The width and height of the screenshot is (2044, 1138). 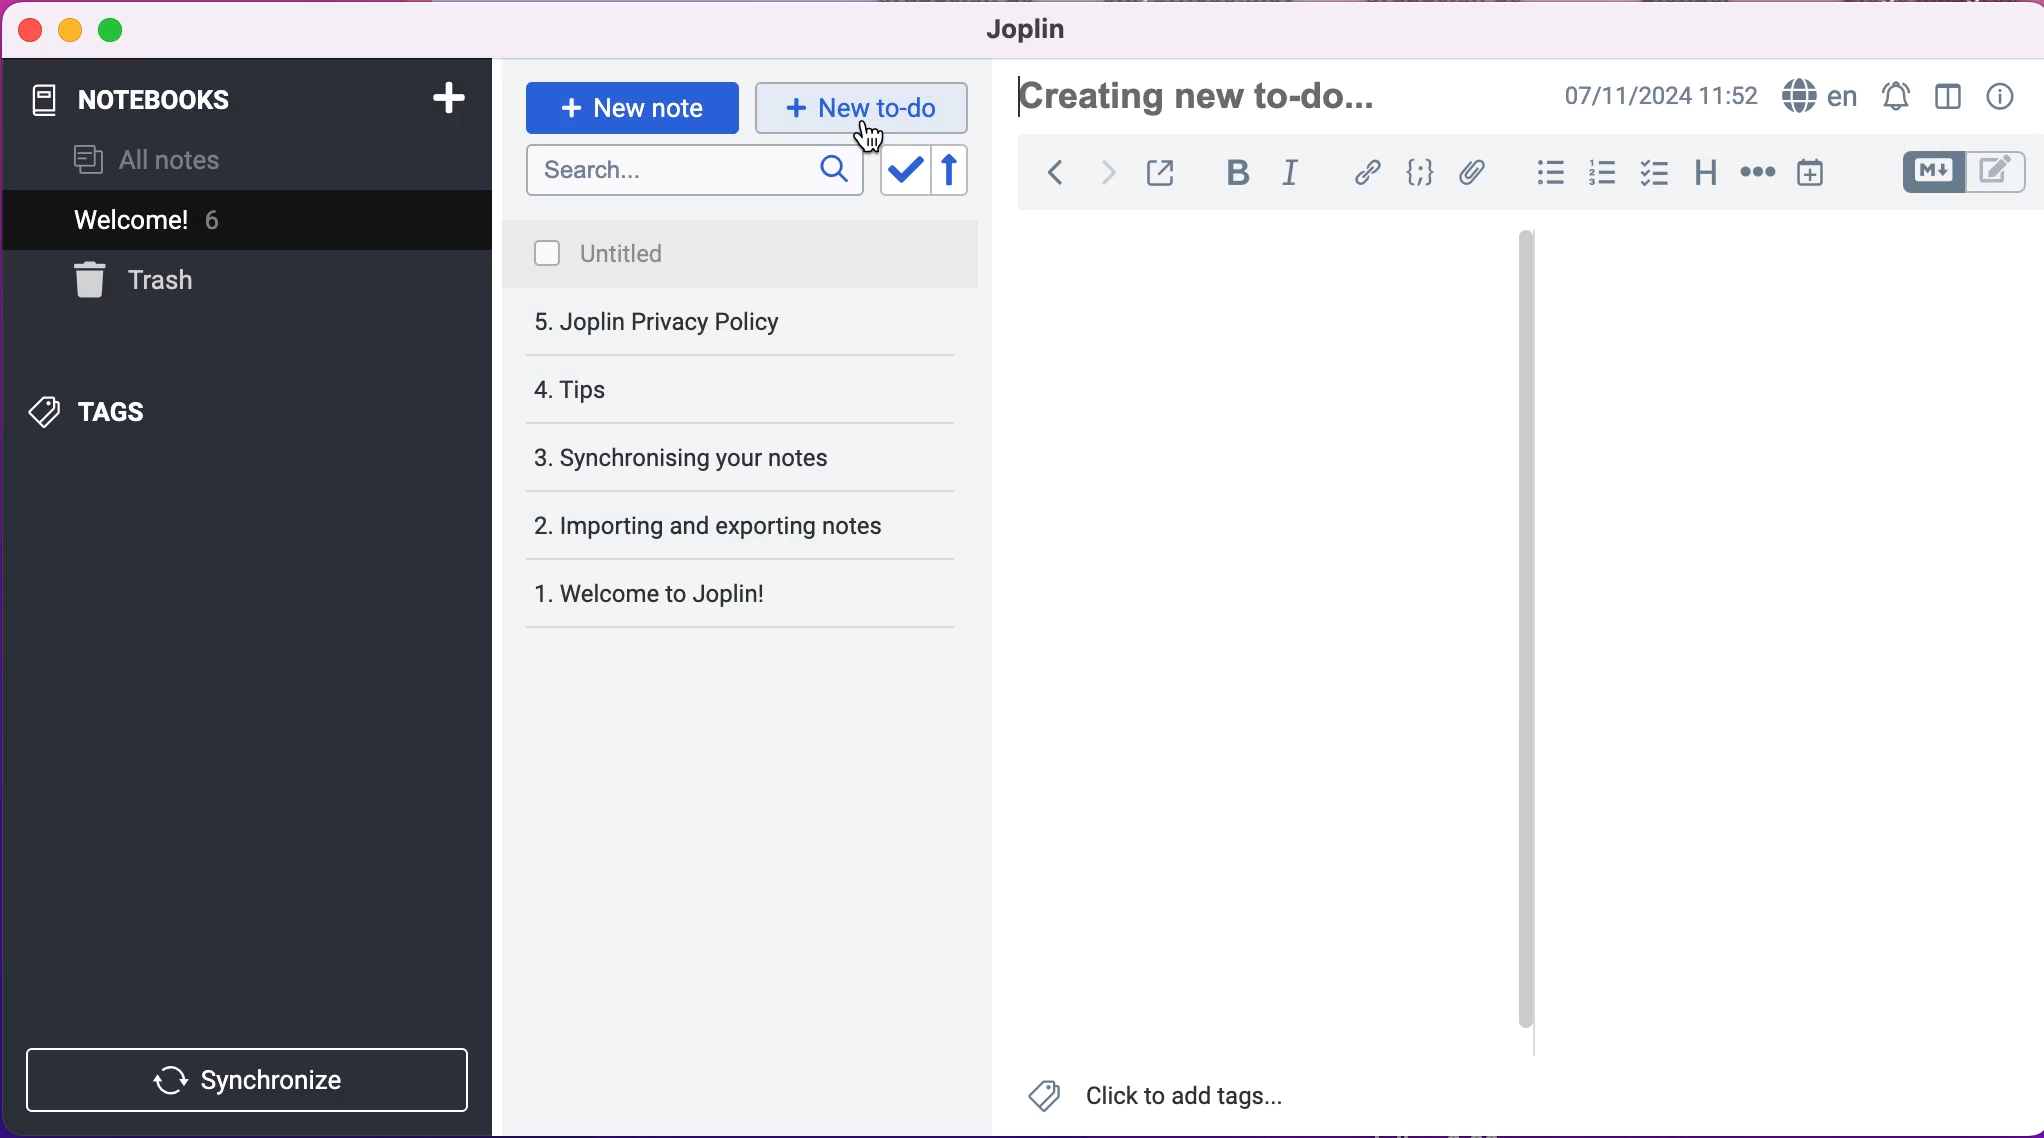 I want to click on horizontal rule, so click(x=1754, y=180).